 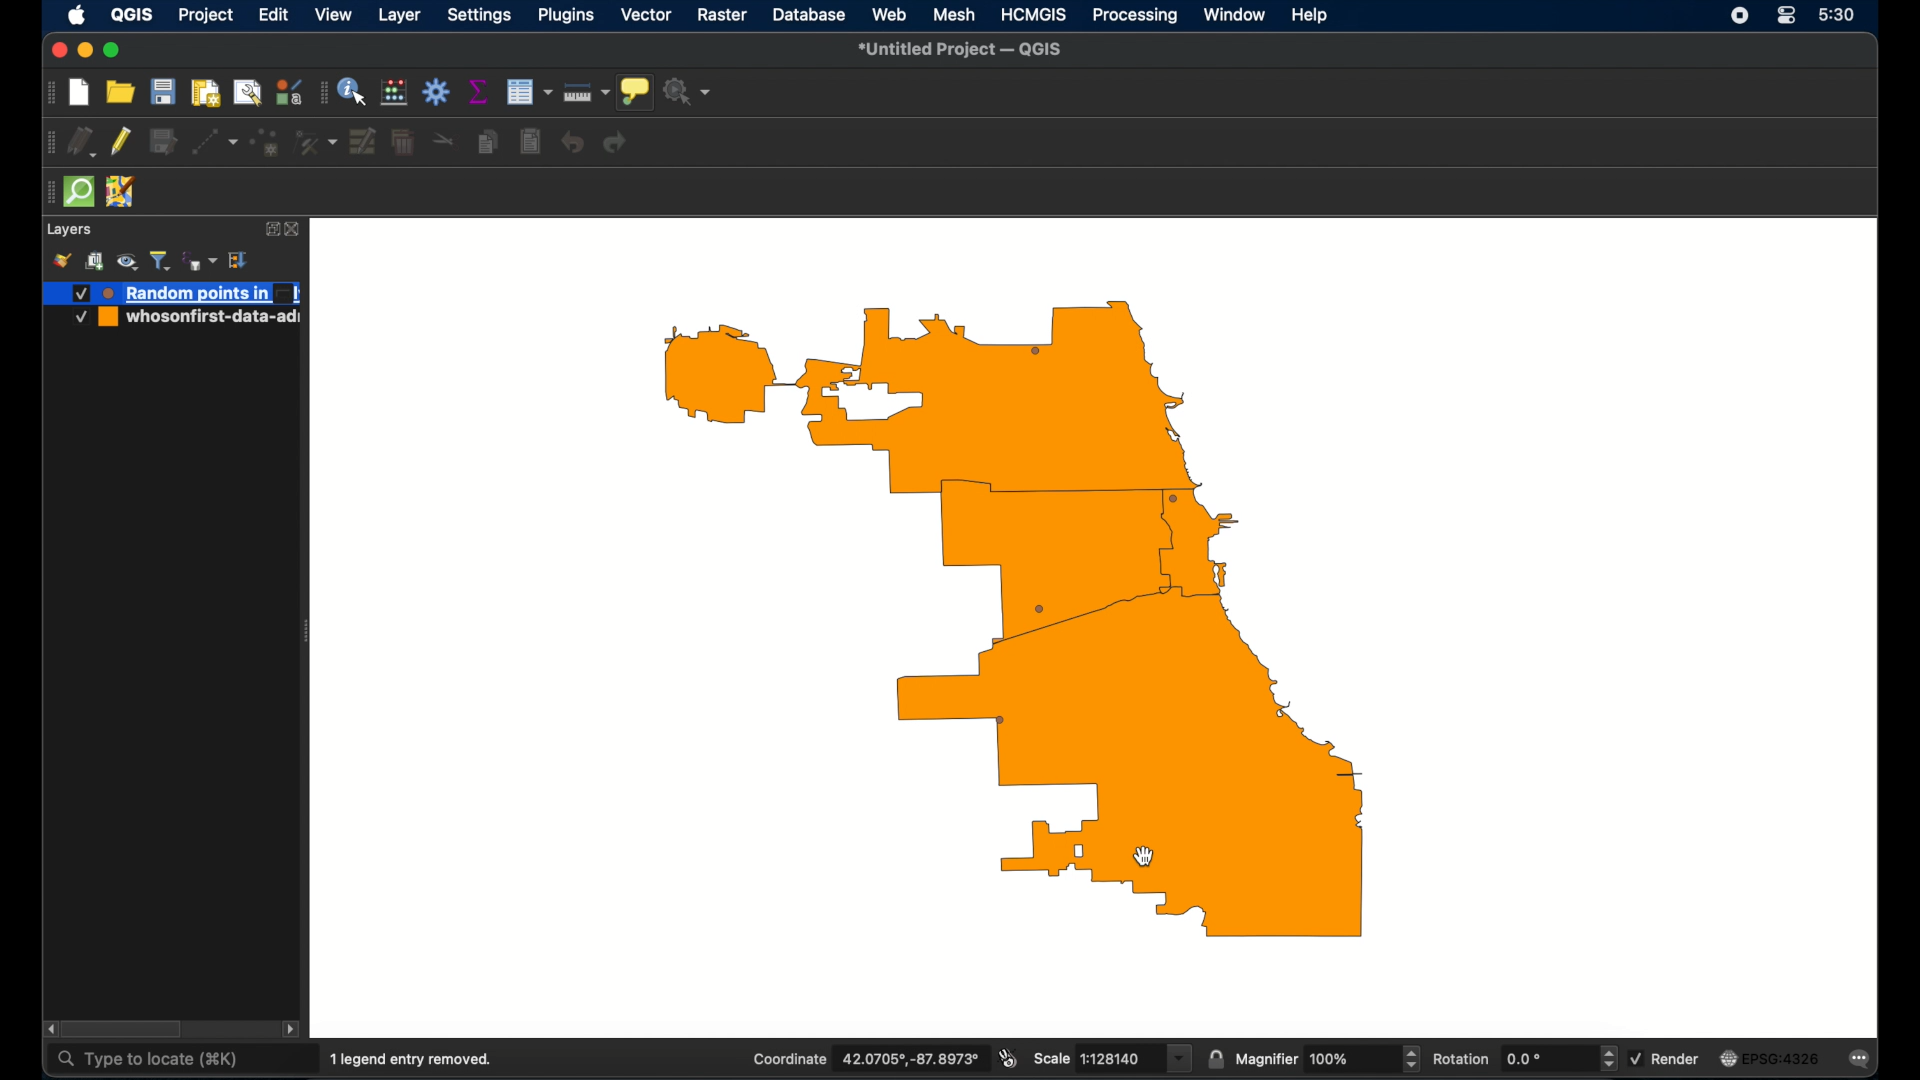 What do you see at coordinates (1176, 500) in the screenshot?
I see `random point` at bounding box center [1176, 500].